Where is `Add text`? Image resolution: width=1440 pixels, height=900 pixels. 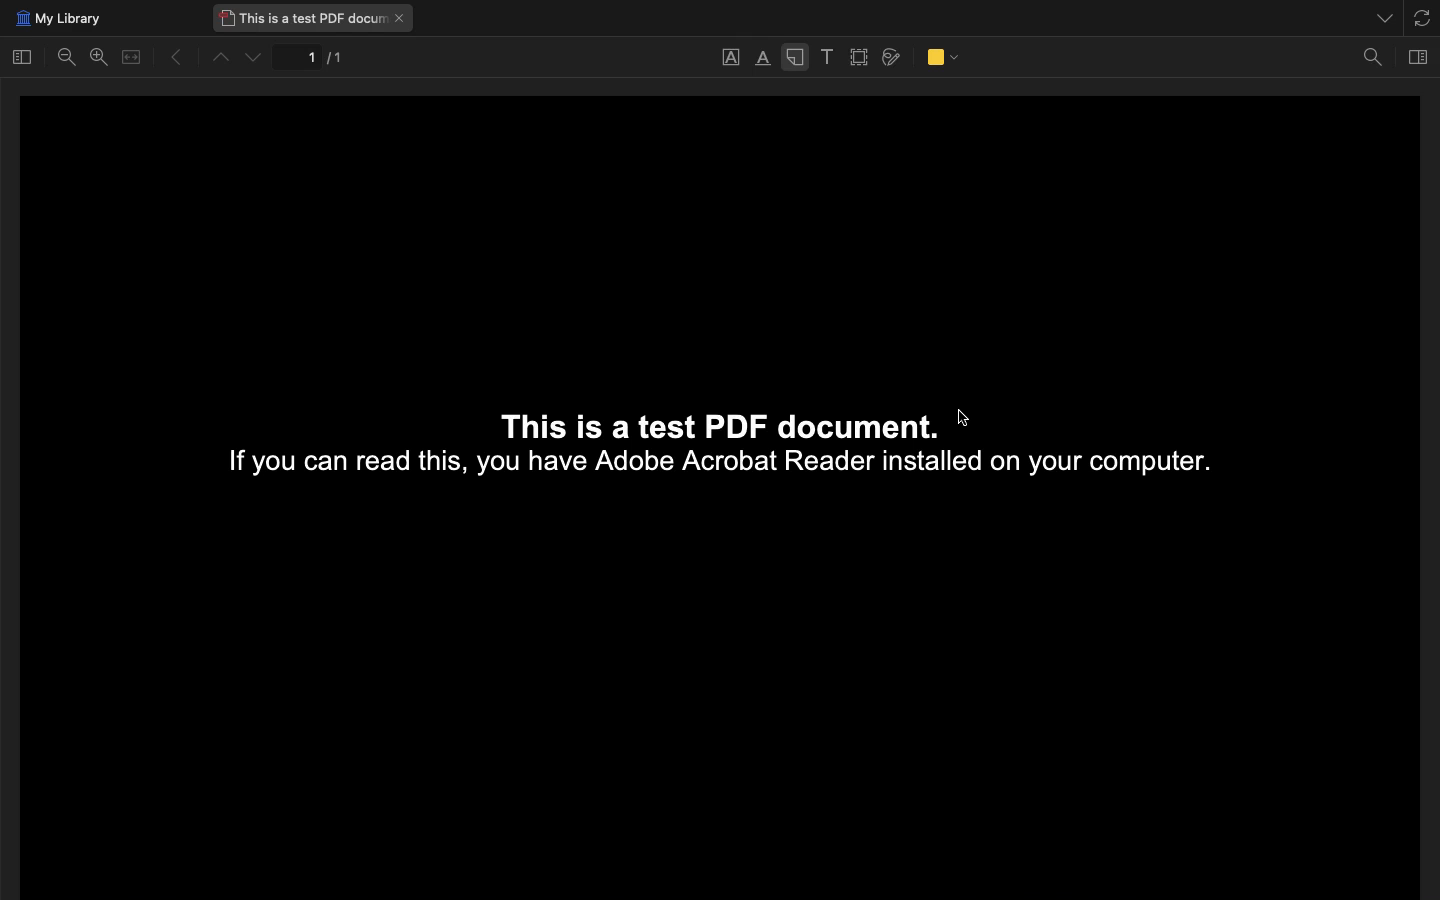
Add text is located at coordinates (827, 58).